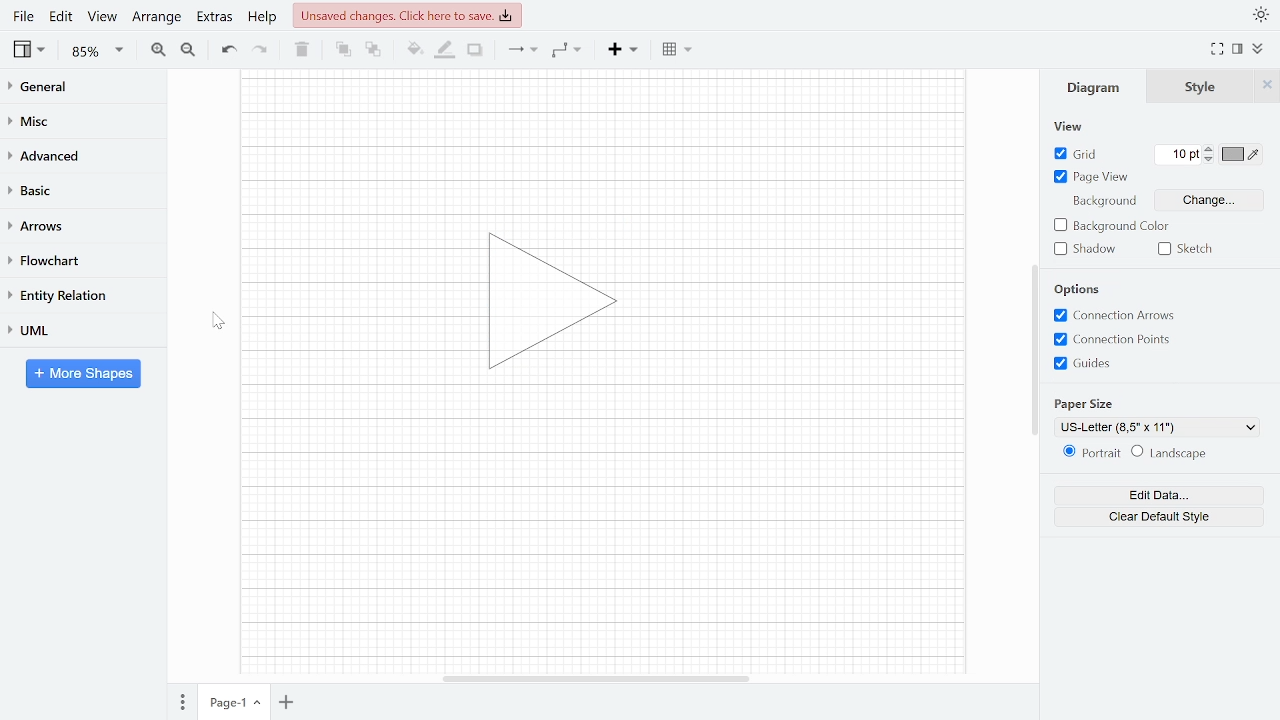 The height and width of the screenshot is (720, 1280). I want to click on Entity relation, so click(75, 295).